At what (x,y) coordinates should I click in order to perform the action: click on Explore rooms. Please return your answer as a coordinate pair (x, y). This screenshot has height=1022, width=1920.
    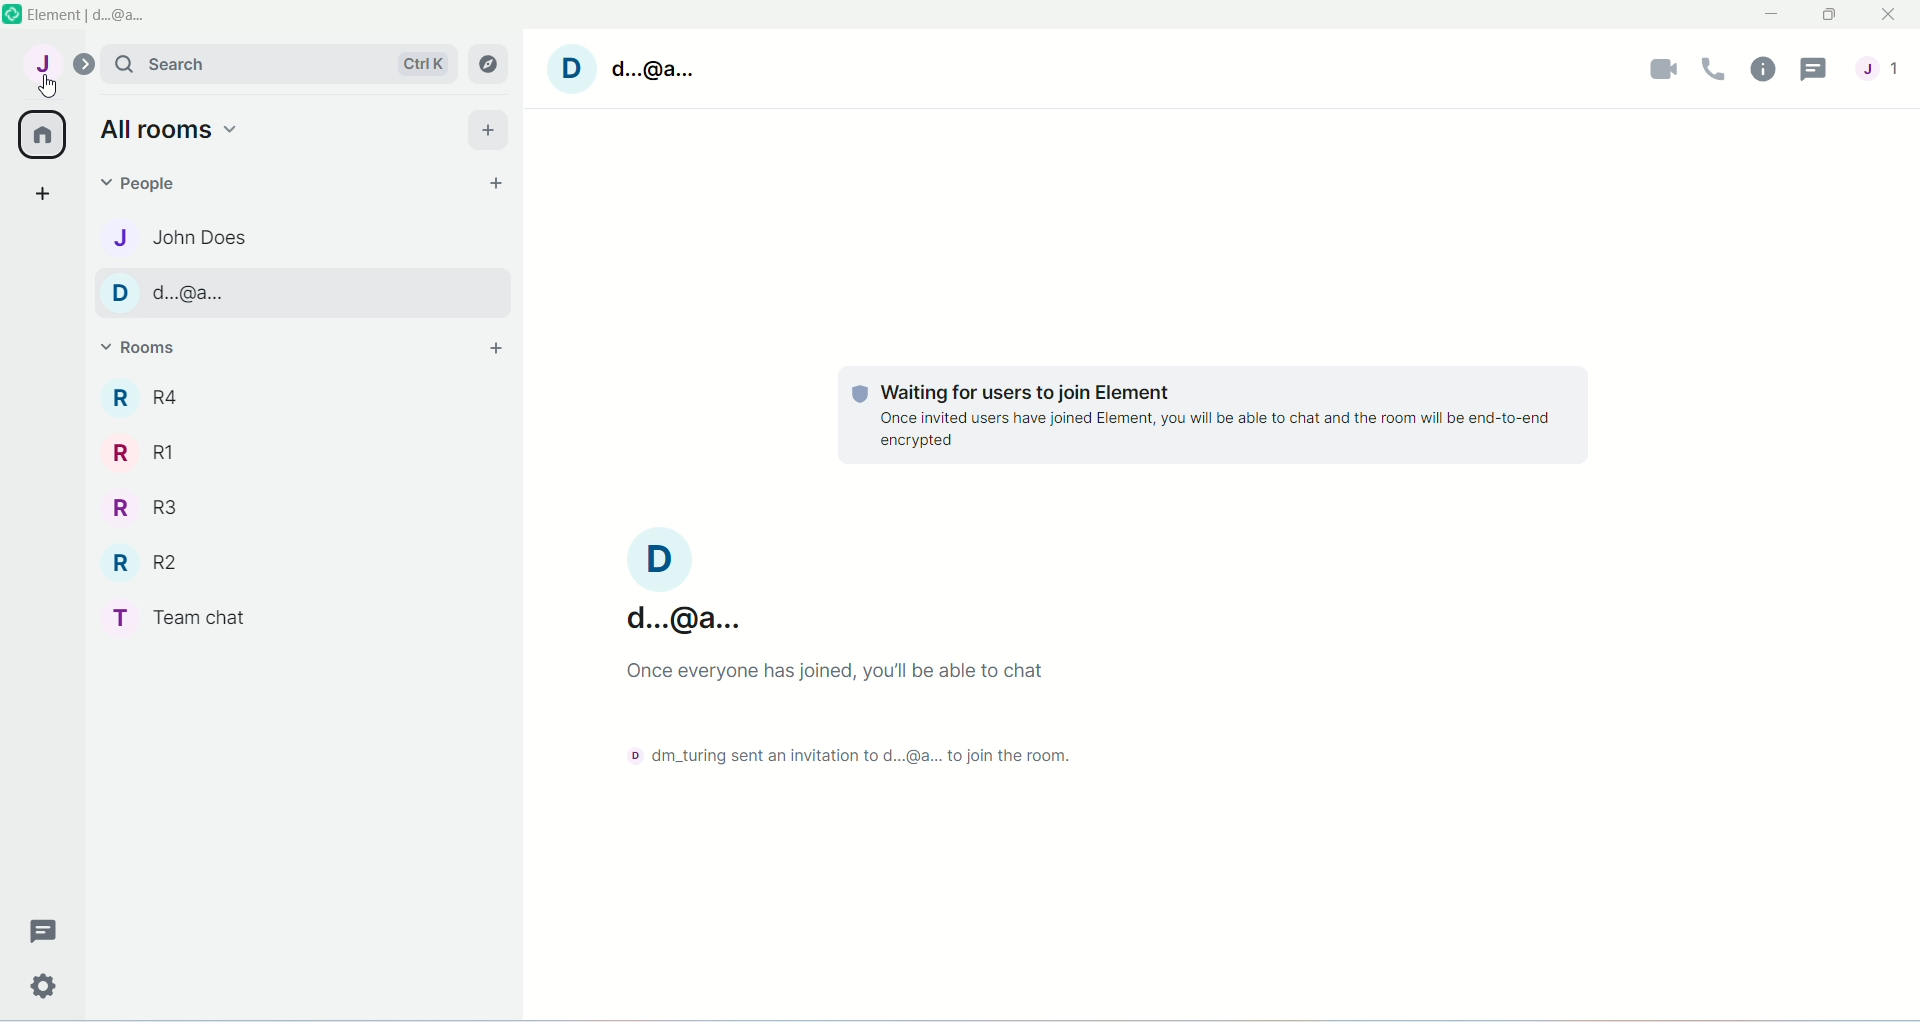
    Looking at the image, I should click on (489, 65).